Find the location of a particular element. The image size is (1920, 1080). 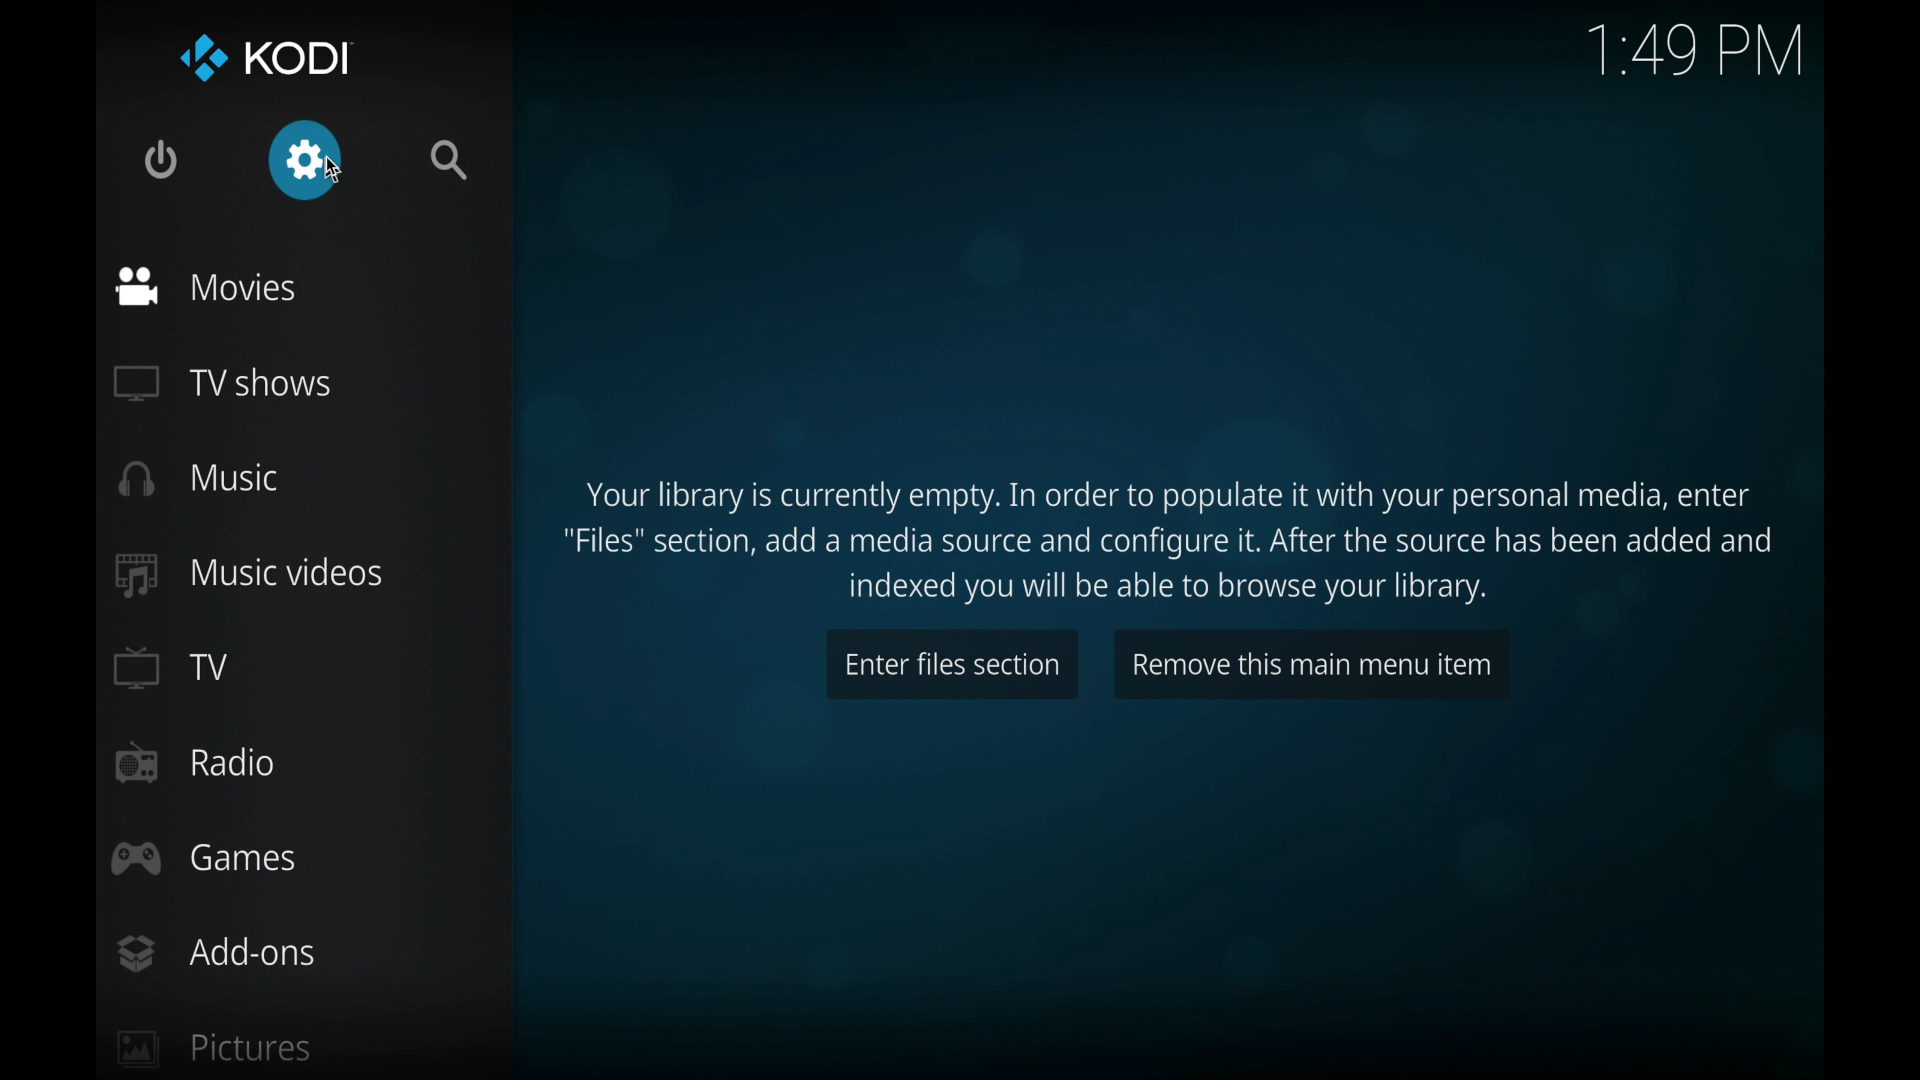

TV shows is located at coordinates (218, 383).